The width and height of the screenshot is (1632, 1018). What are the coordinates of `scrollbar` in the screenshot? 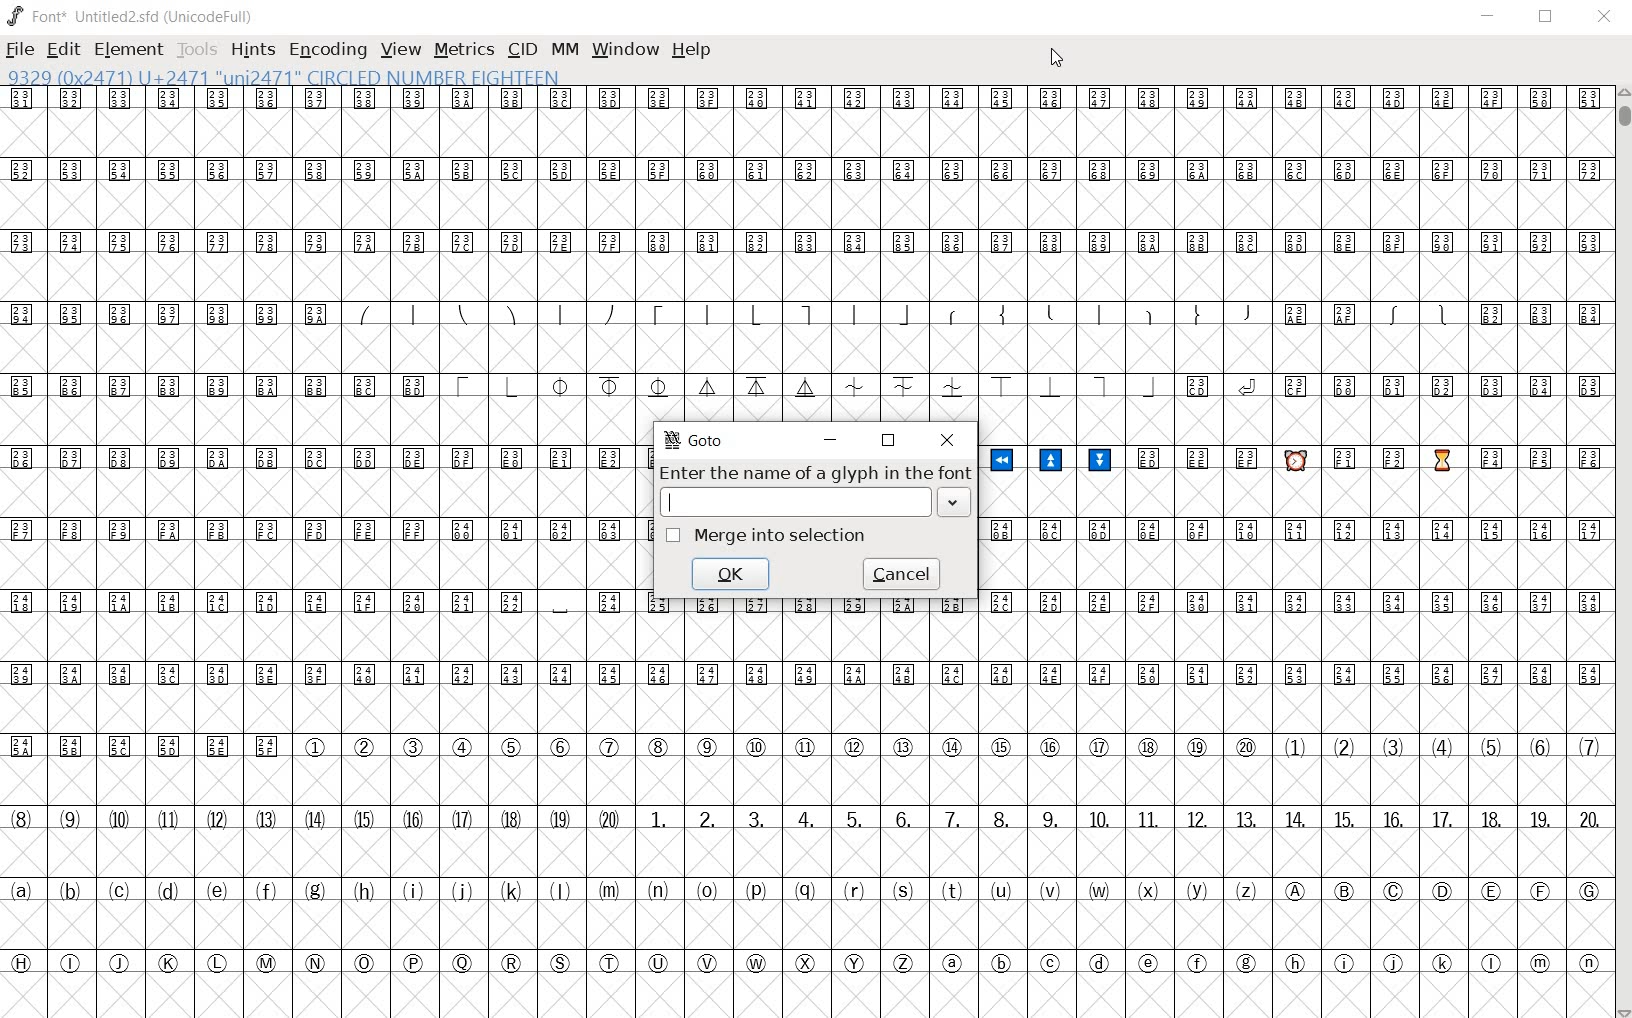 It's located at (1622, 552).